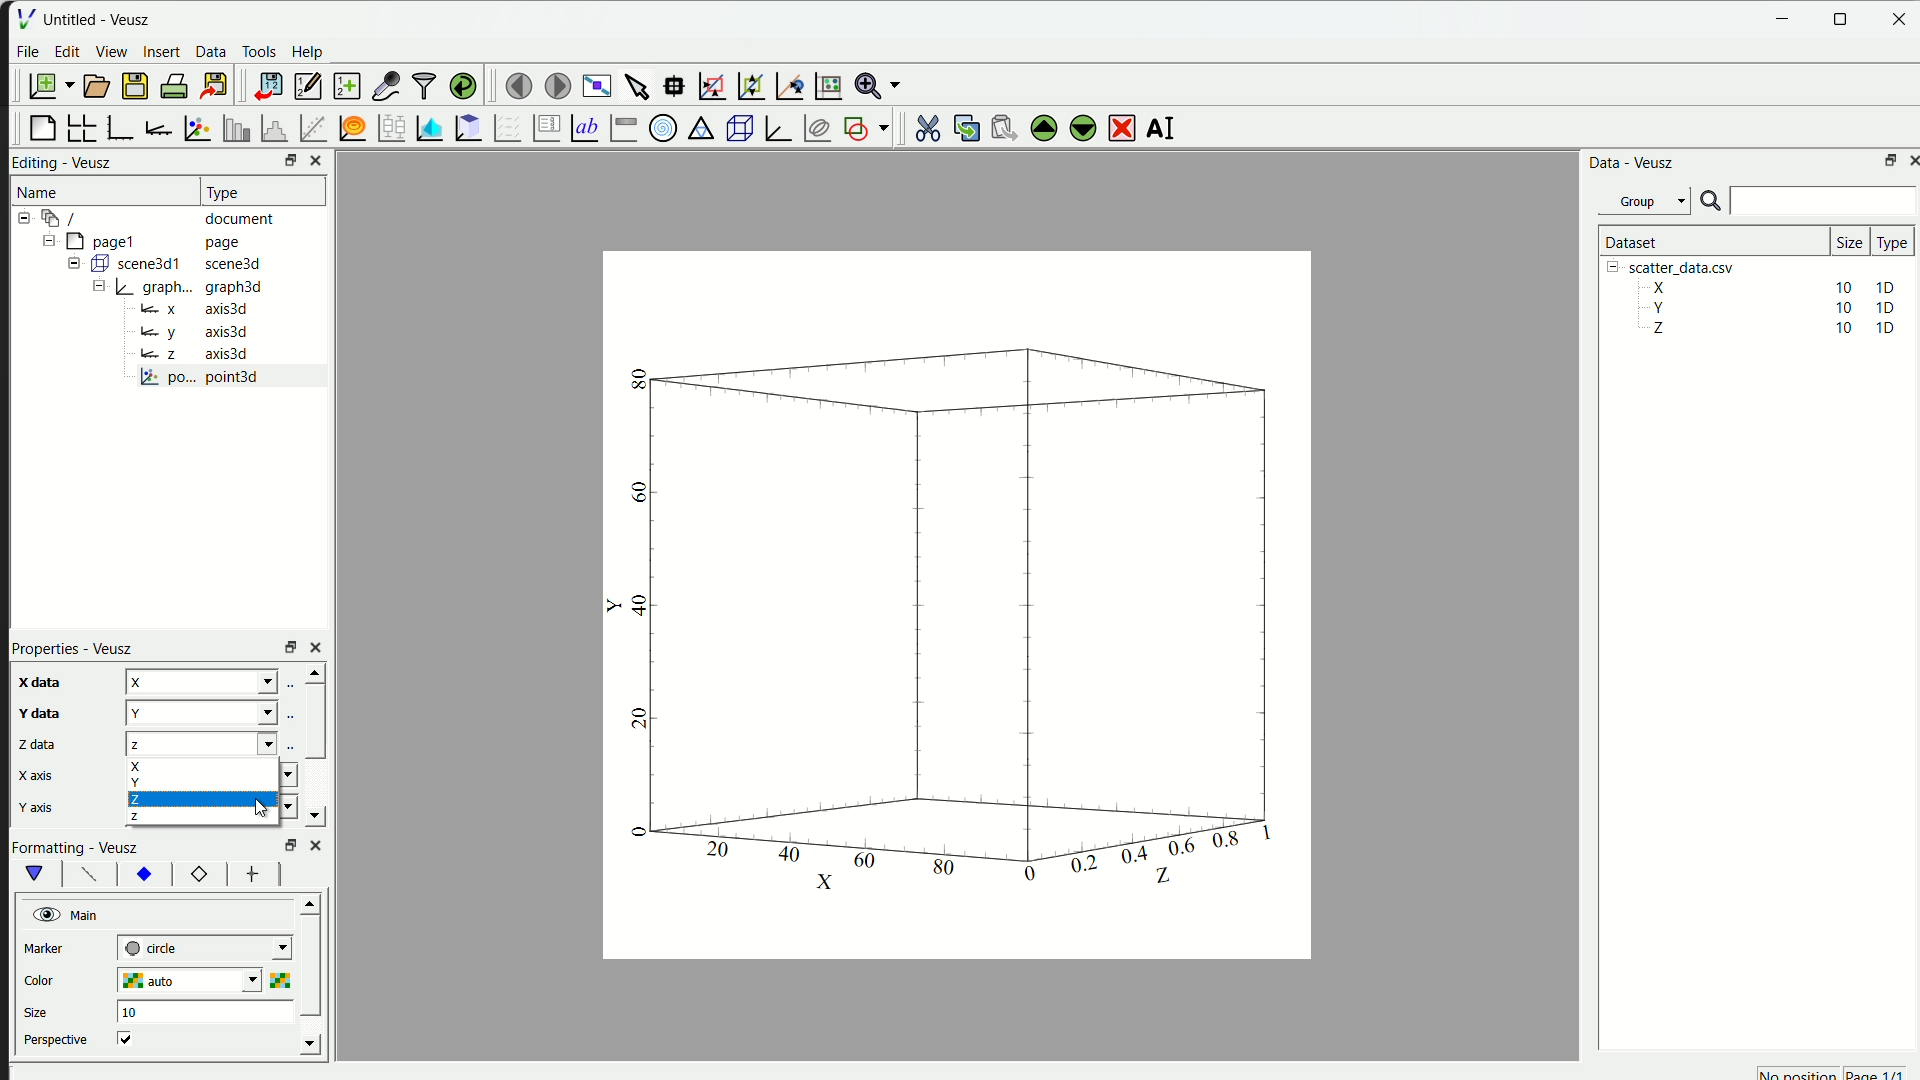  What do you see at coordinates (174, 86) in the screenshot?
I see `print document` at bounding box center [174, 86].